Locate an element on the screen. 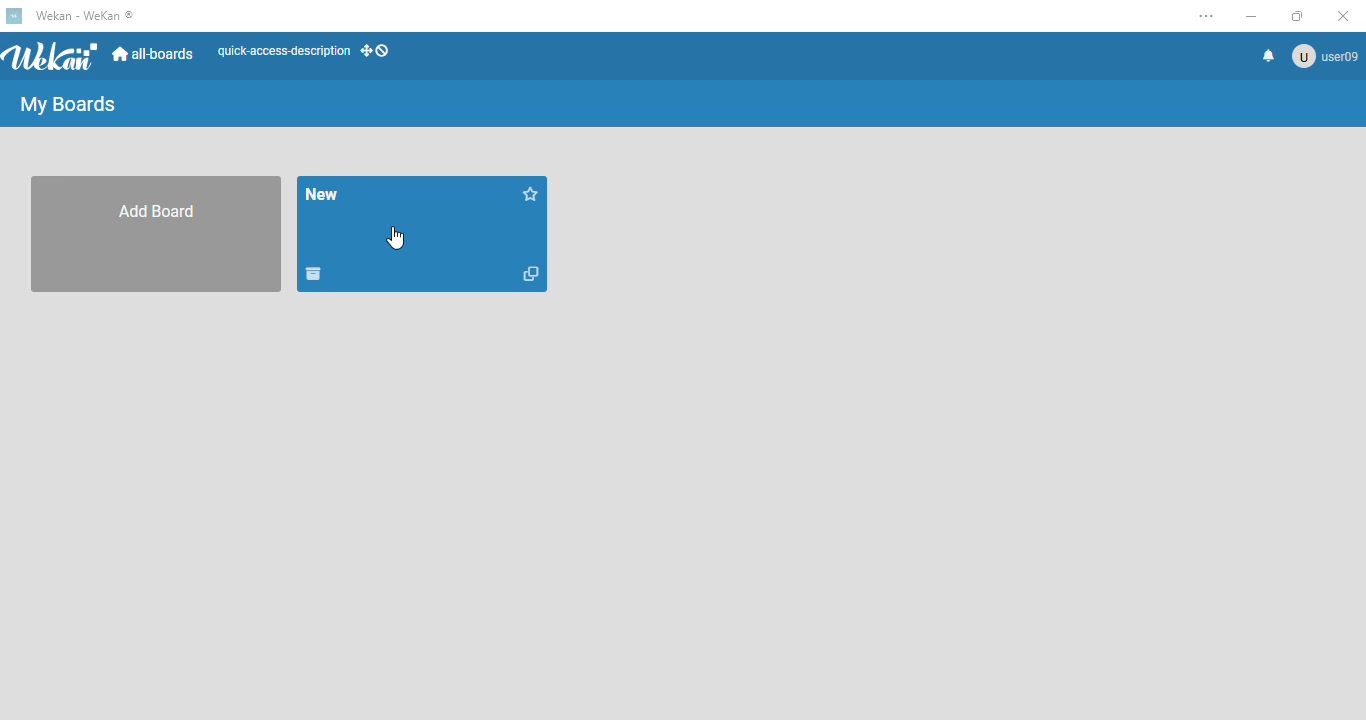 The height and width of the screenshot is (720, 1366). minimize is located at coordinates (1252, 17).